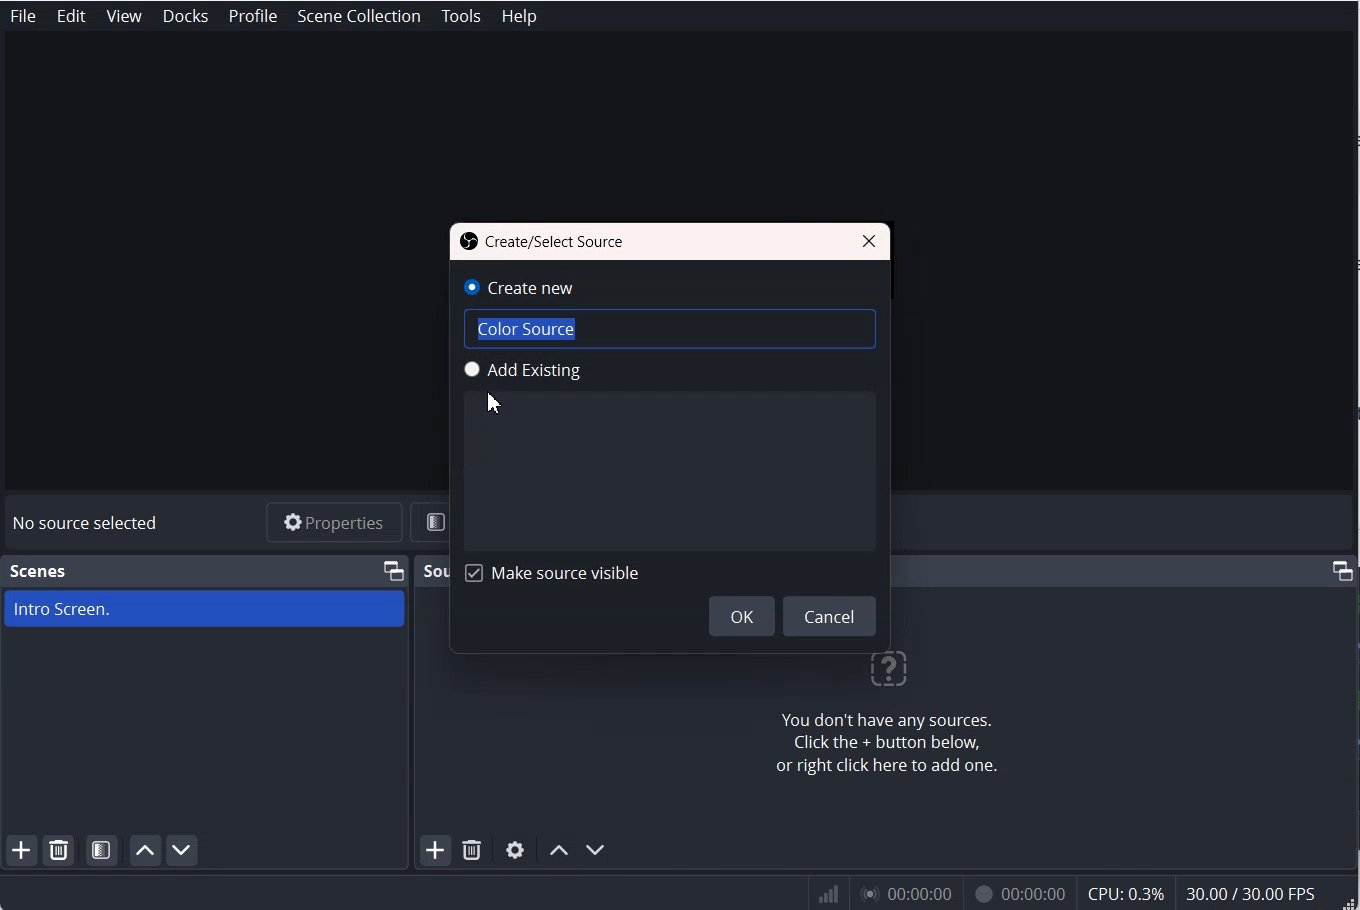 The width and height of the screenshot is (1360, 910). Describe the element at coordinates (204, 608) in the screenshot. I see `Intro Screen ` at that location.